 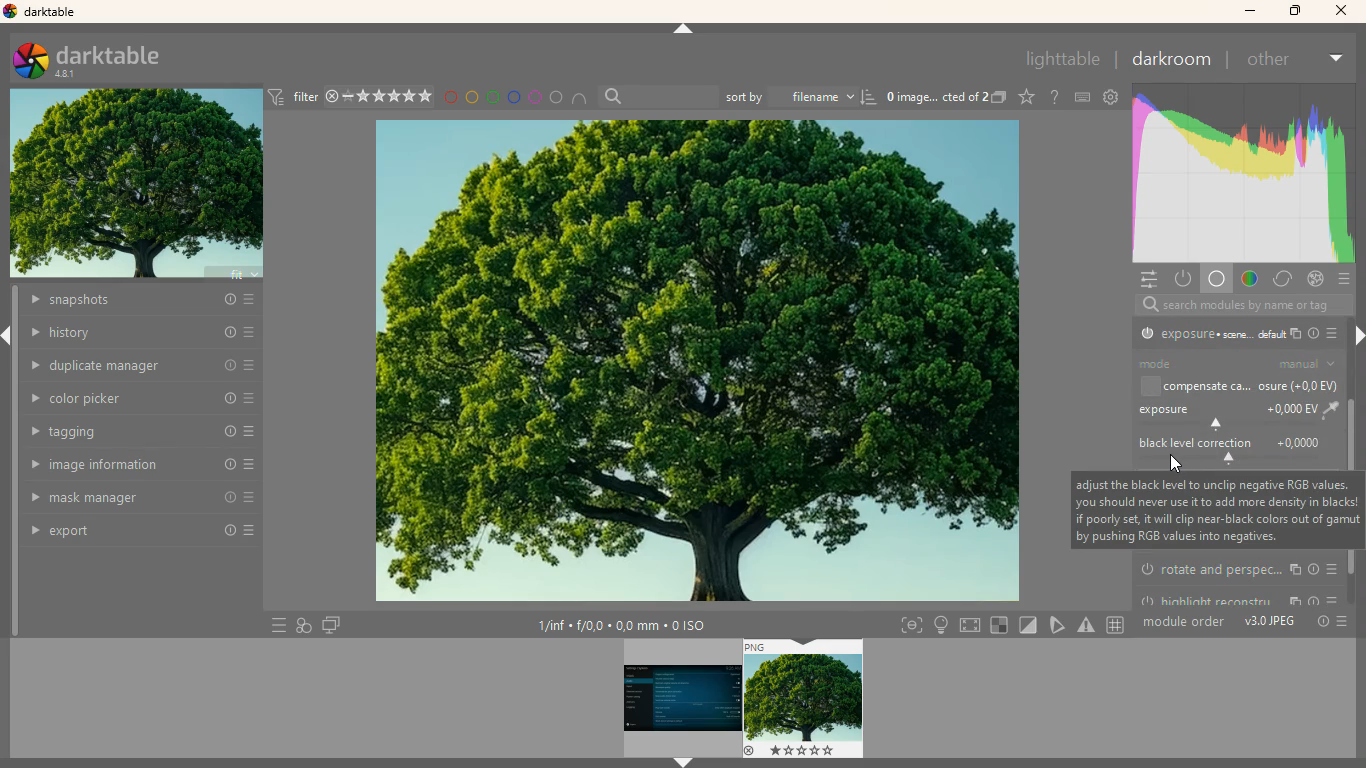 What do you see at coordinates (1298, 335) in the screenshot?
I see `copy` at bounding box center [1298, 335].